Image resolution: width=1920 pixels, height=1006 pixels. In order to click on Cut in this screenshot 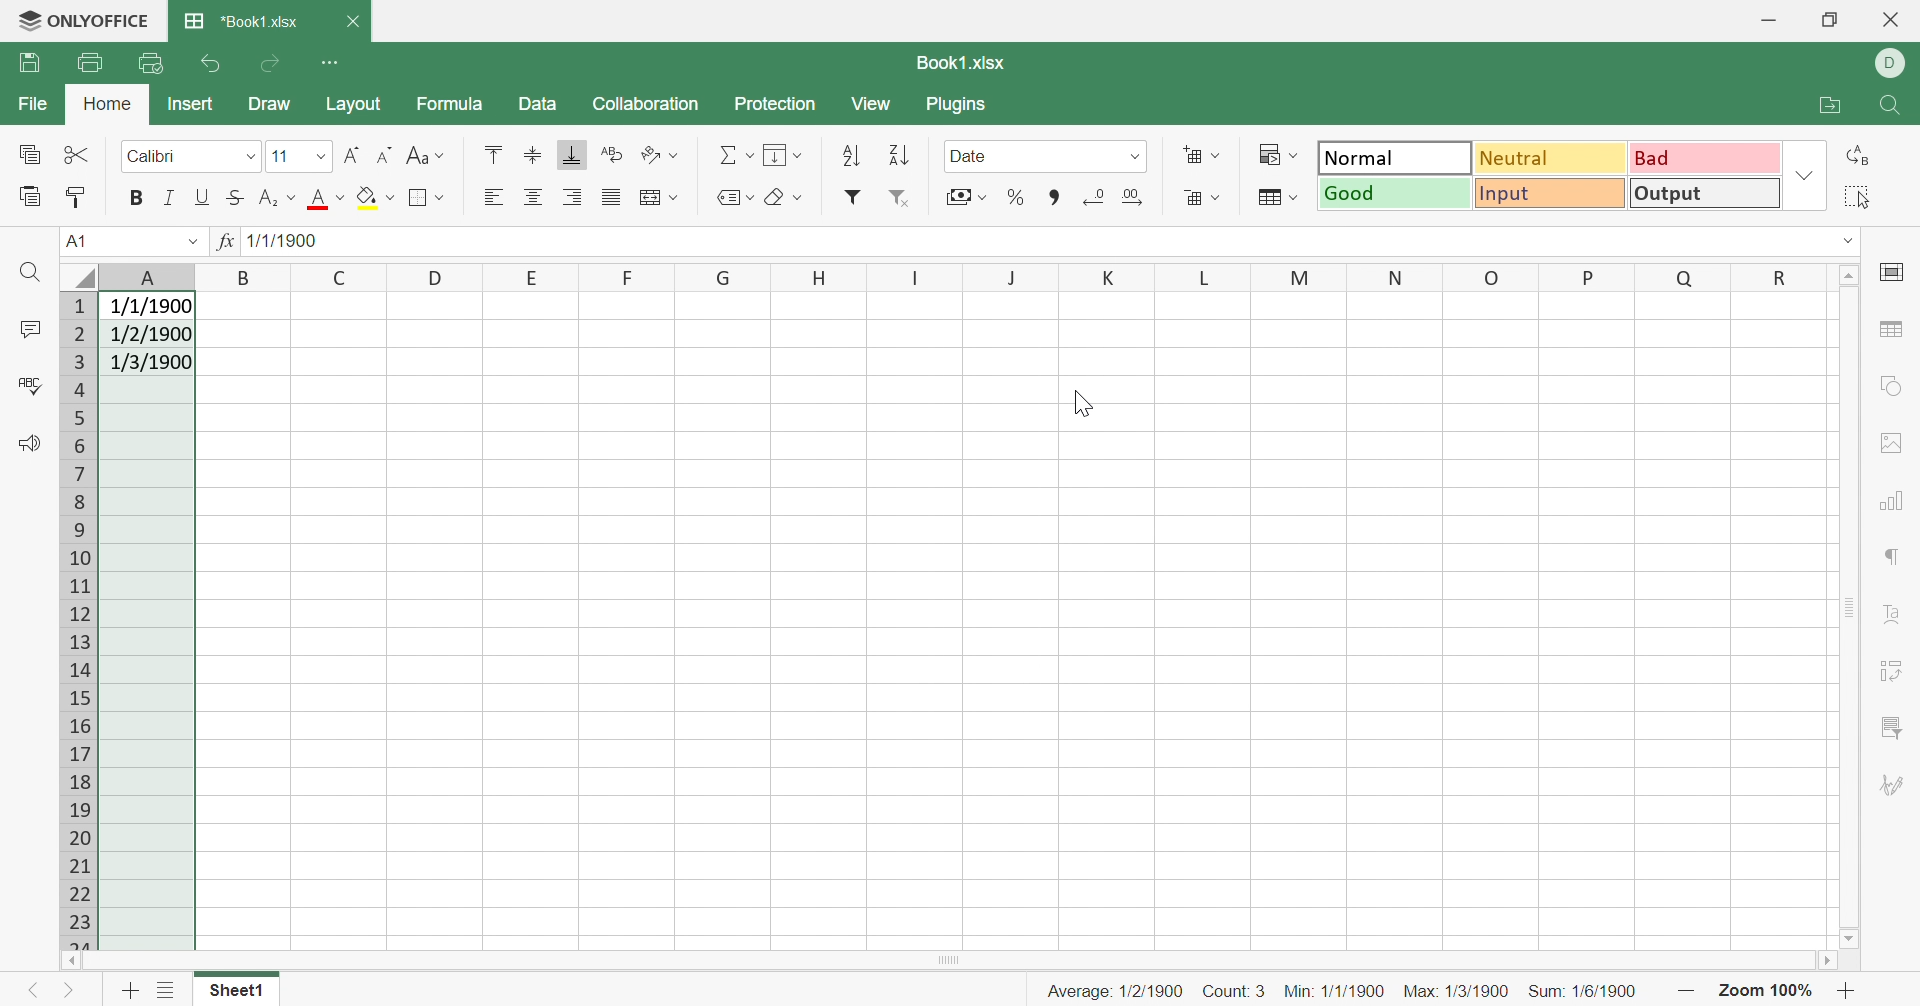, I will do `click(81, 154)`.